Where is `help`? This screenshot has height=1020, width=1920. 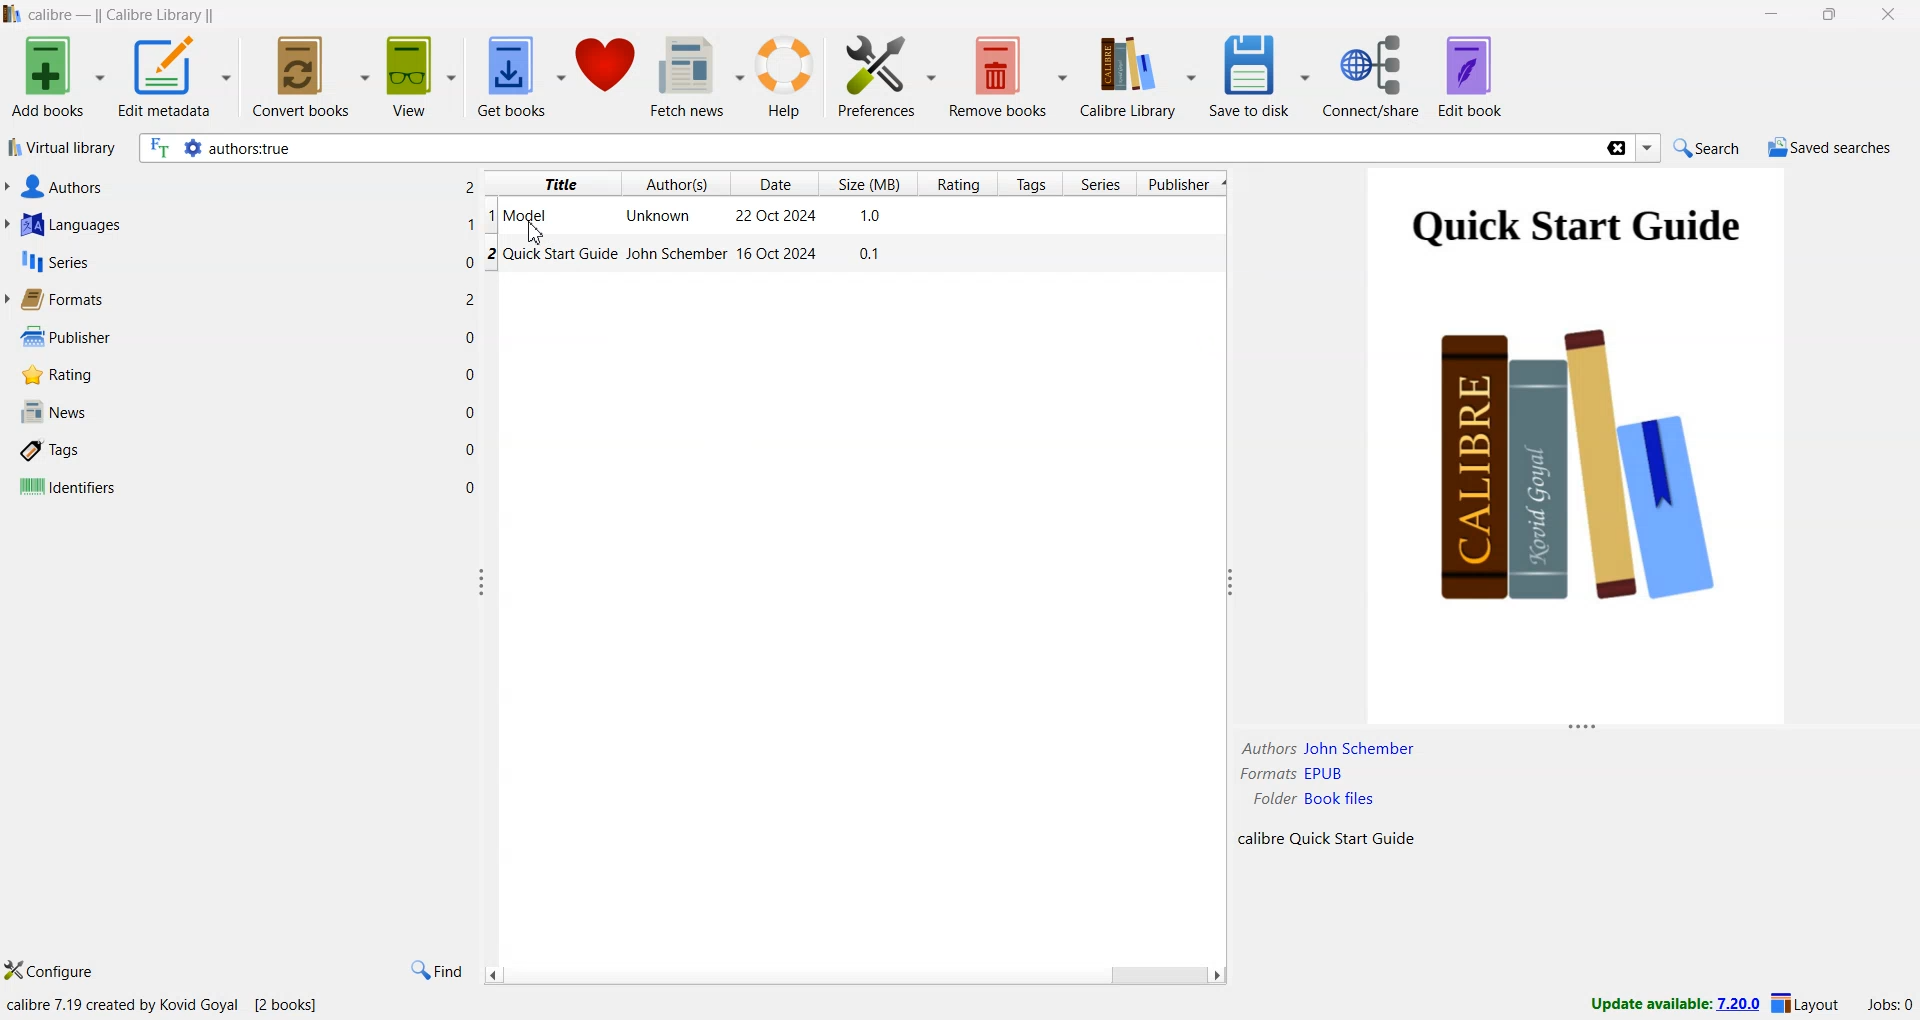
help is located at coordinates (790, 79).